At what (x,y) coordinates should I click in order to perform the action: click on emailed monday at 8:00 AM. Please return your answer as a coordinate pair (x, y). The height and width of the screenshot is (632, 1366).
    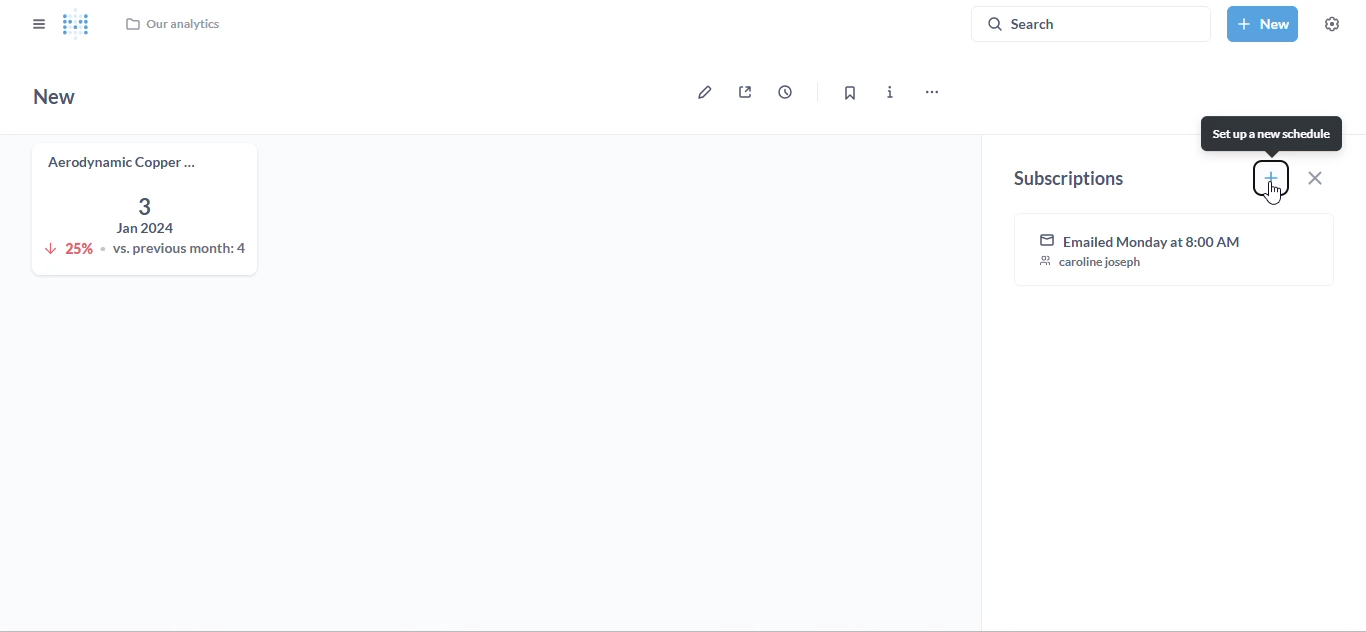
    Looking at the image, I should click on (1176, 250).